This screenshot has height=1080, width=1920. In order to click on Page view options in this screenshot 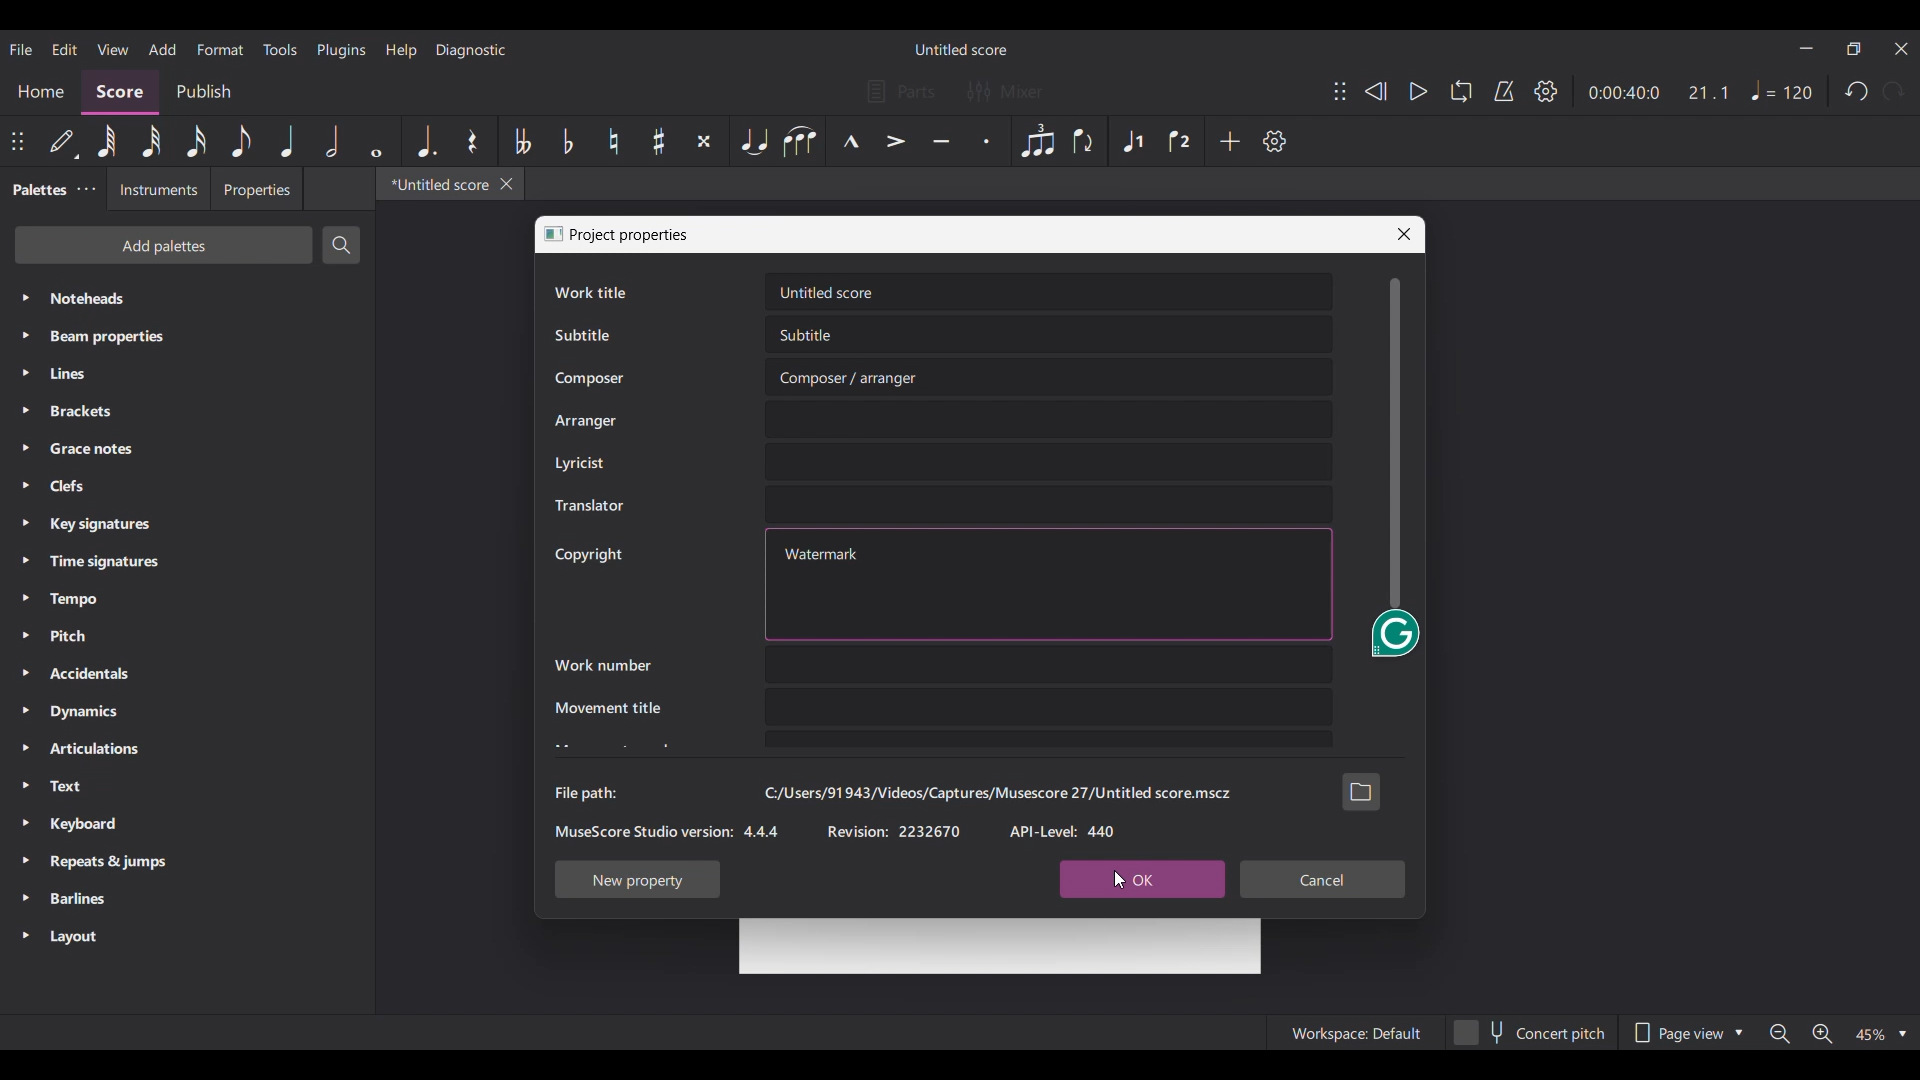, I will do `click(1685, 1033)`.